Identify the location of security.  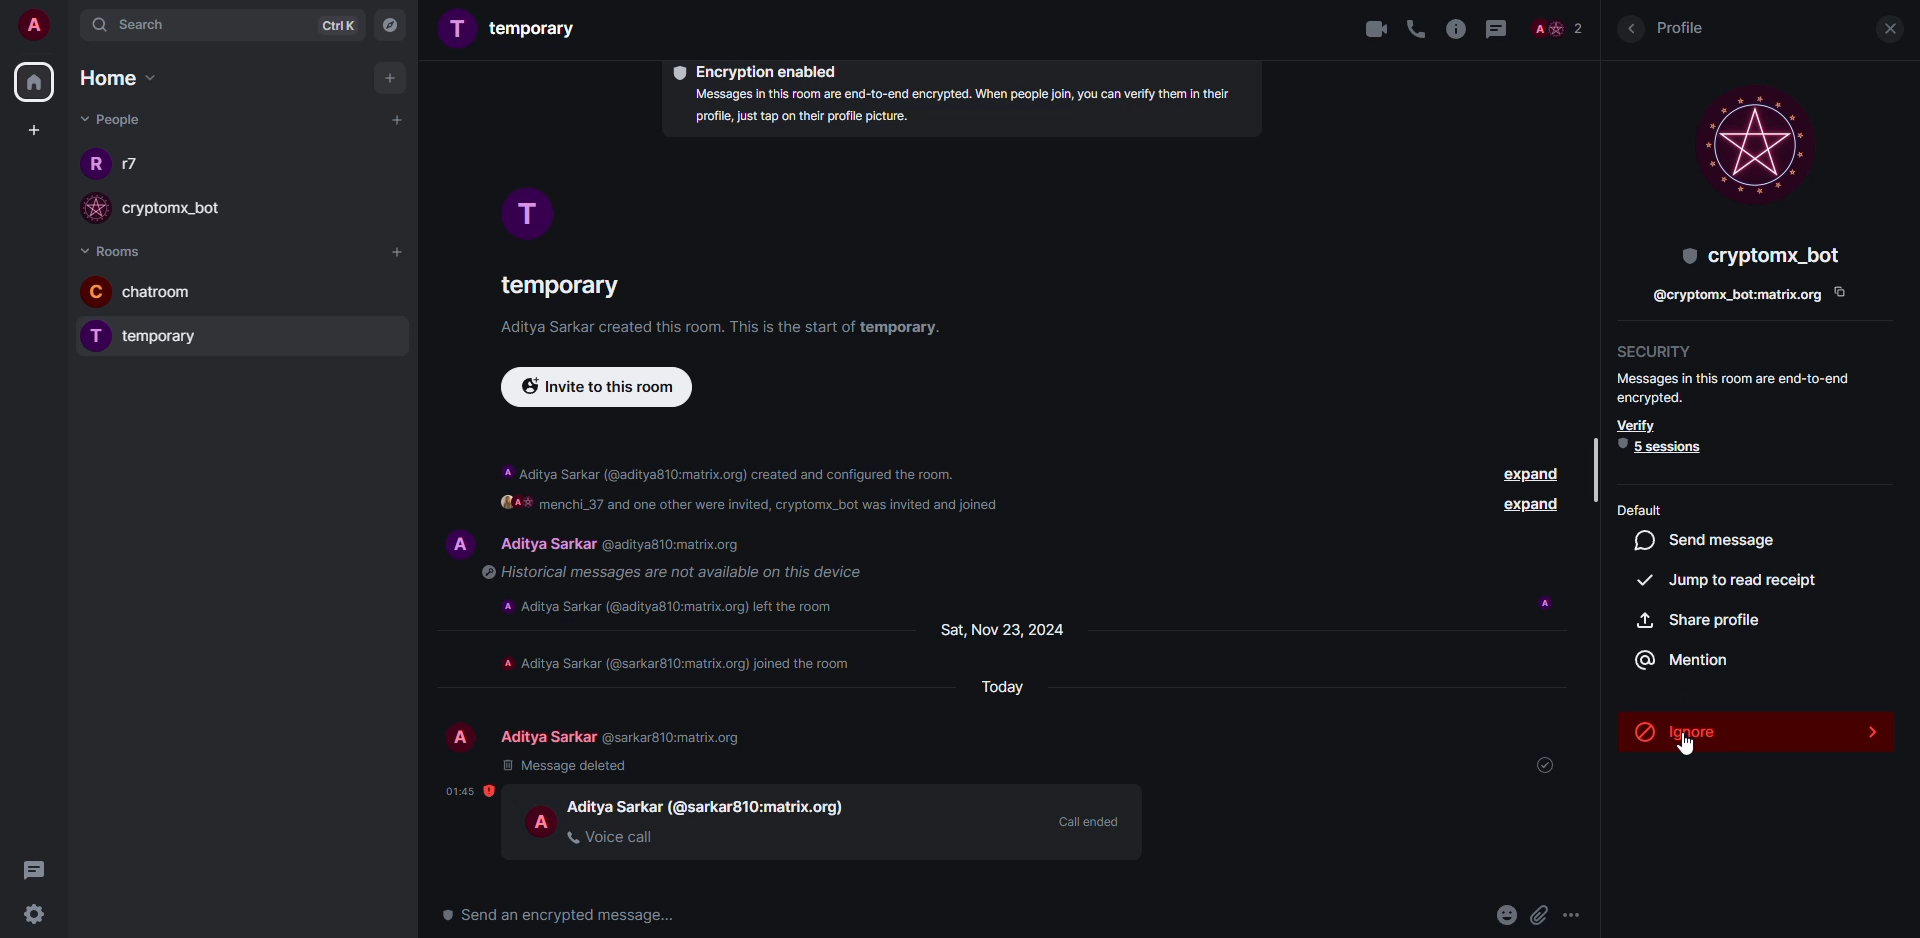
(1661, 351).